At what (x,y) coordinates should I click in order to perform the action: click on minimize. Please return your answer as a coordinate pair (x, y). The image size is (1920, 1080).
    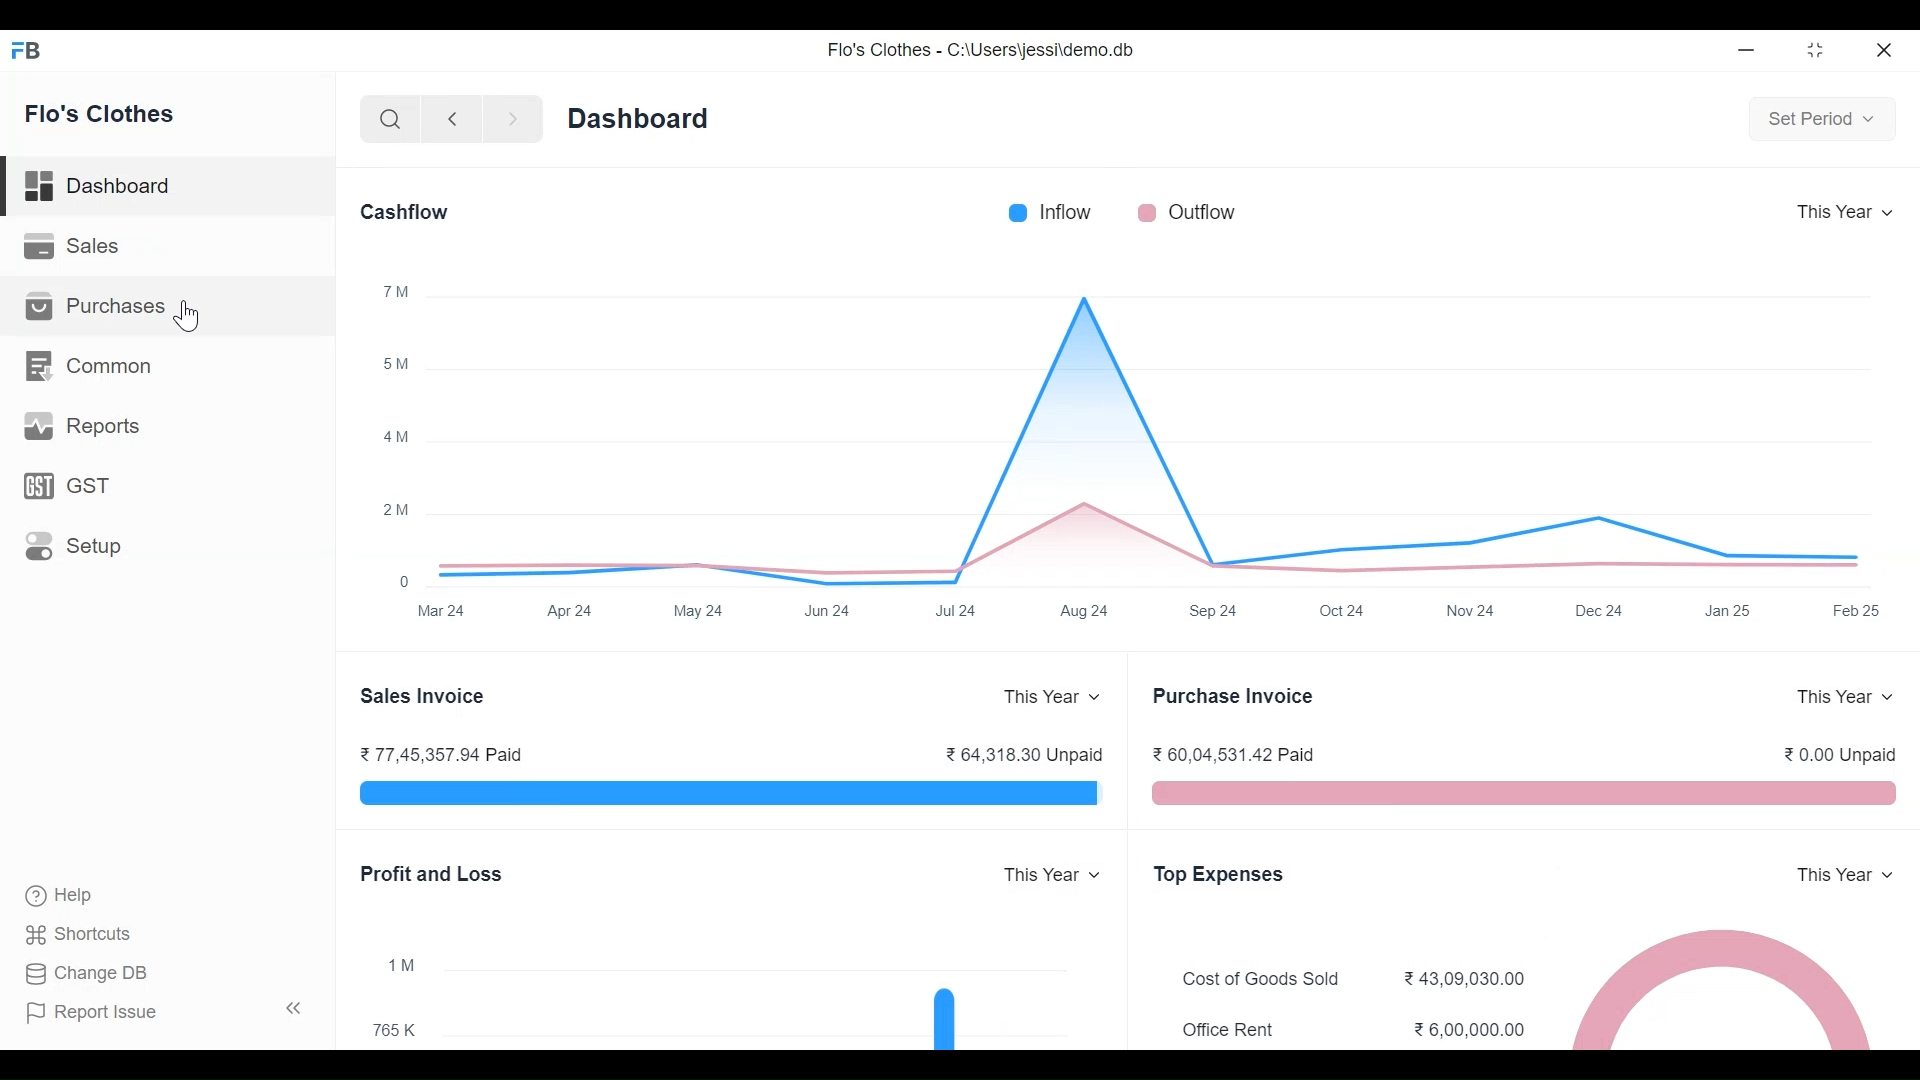
    Looking at the image, I should click on (1748, 51).